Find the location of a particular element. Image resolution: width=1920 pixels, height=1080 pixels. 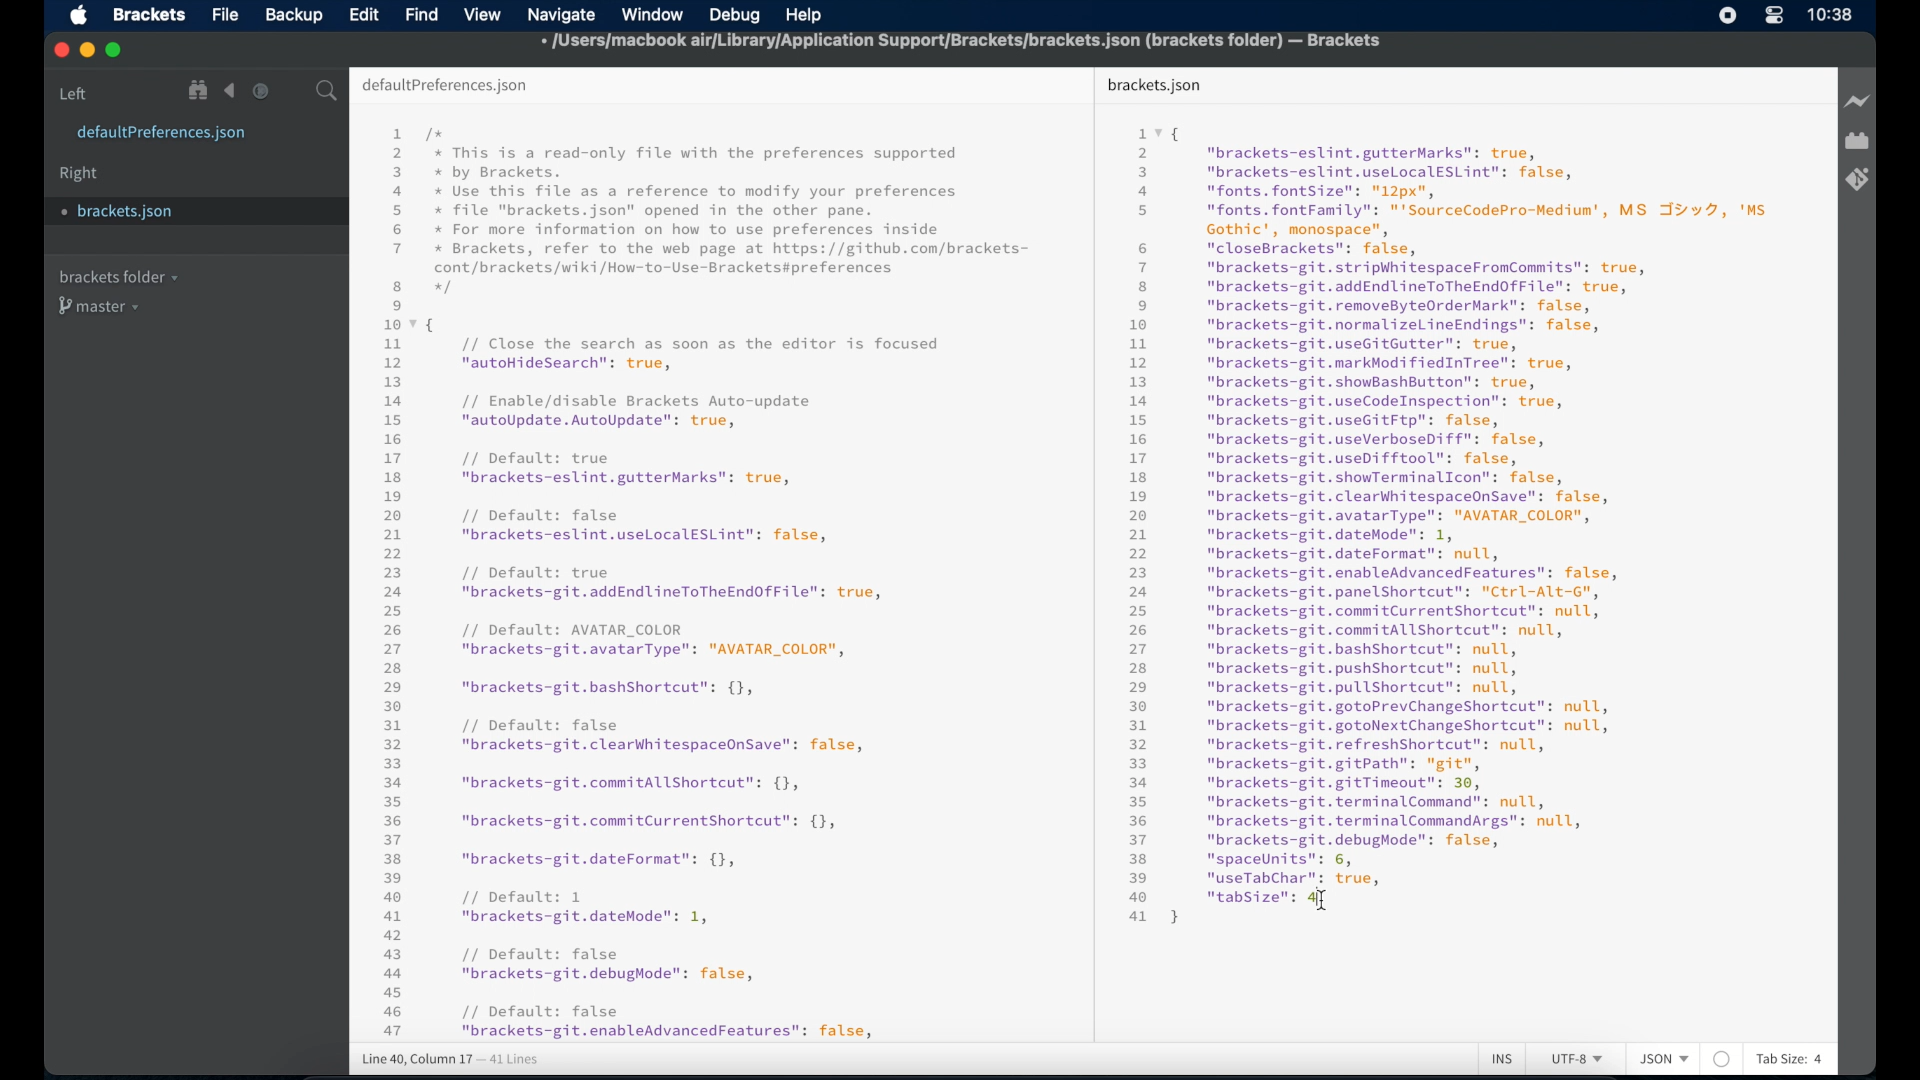

brackets.json is located at coordinates (1154, 86).